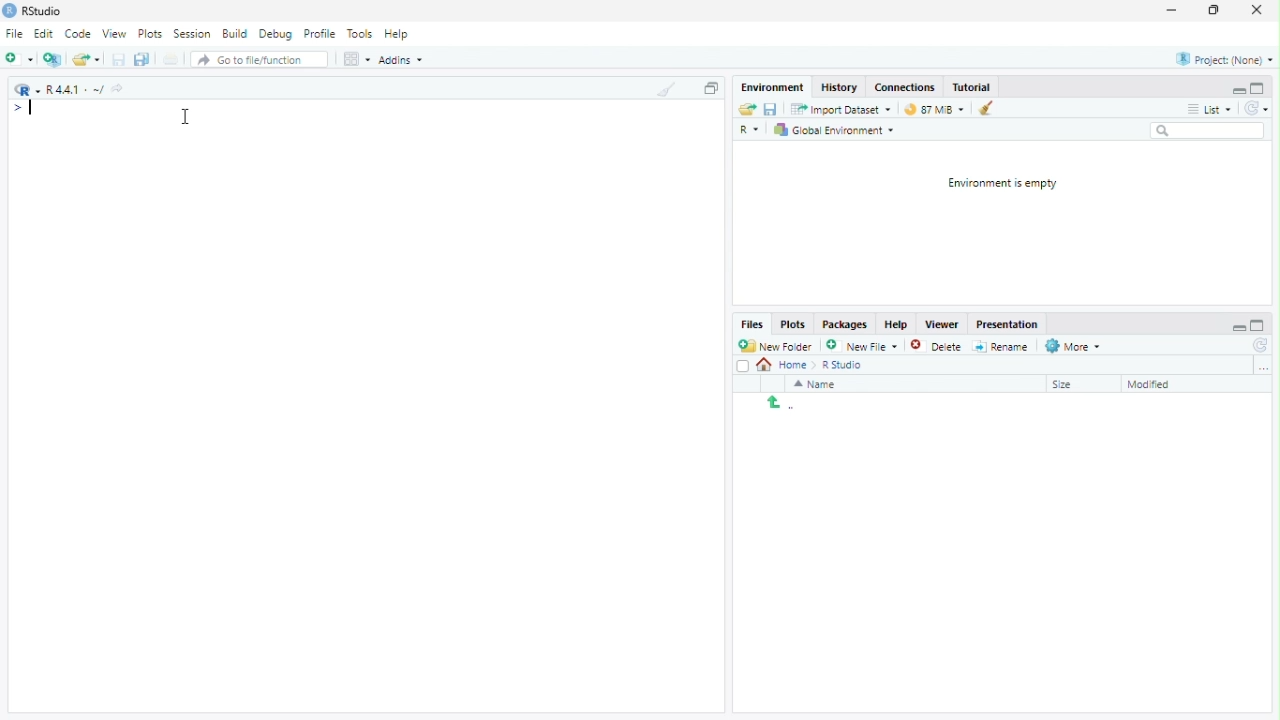 The height and width of the screenshot is (720, 1280). I want to click on Clean, so click(987, 108).